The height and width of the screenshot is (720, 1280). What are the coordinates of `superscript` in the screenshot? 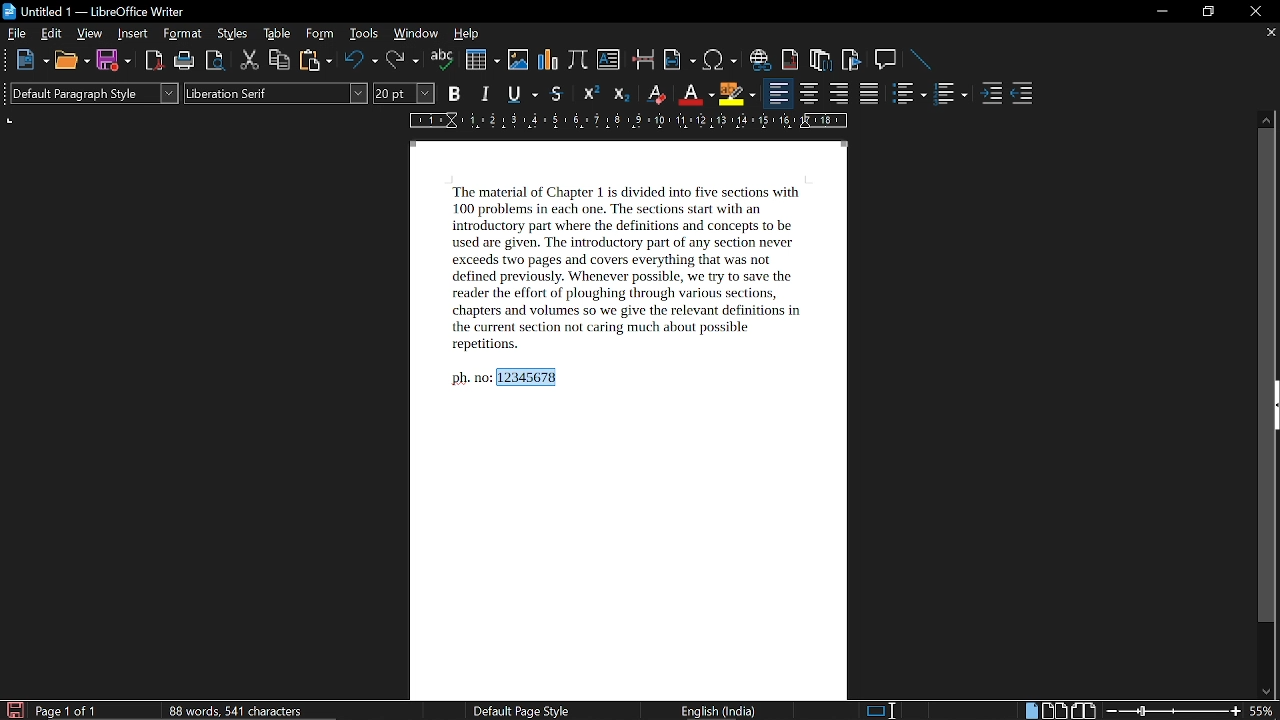 It's located at (588, 95).